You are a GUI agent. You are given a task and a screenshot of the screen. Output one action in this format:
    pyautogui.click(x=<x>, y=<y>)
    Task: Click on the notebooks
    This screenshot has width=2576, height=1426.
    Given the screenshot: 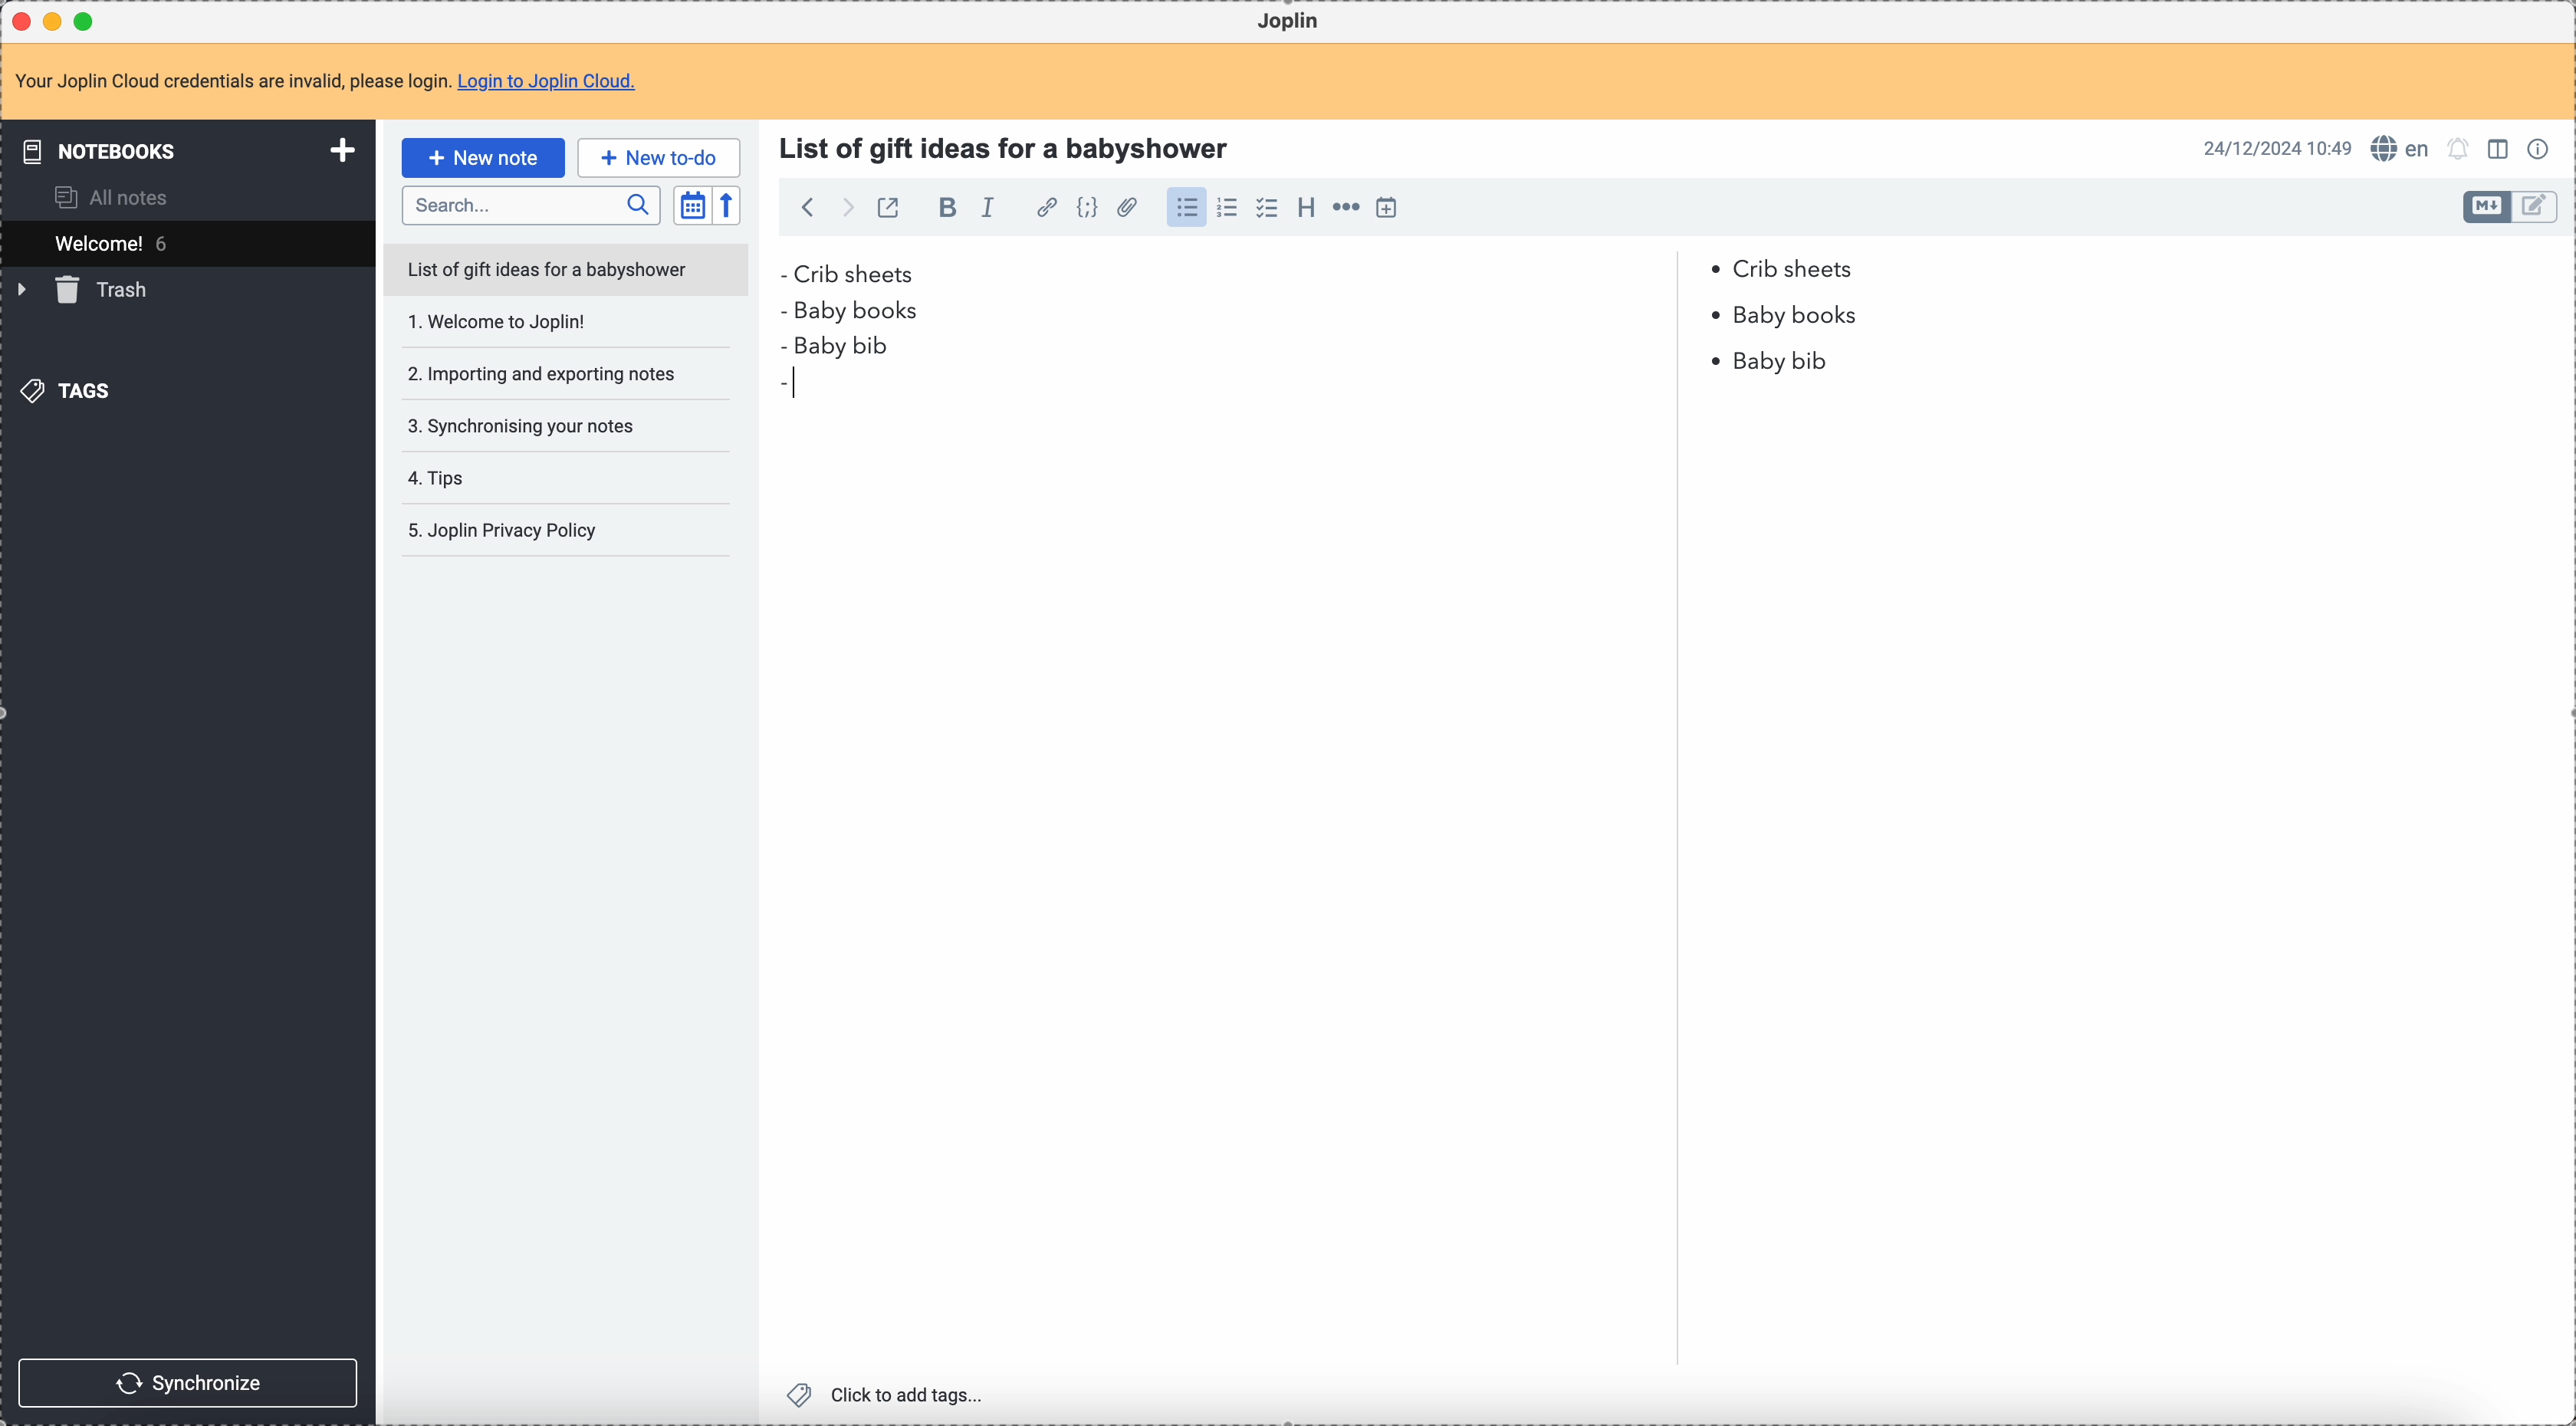 What is the action you would take?
    pyautogui.click(x=180, y=152)
    